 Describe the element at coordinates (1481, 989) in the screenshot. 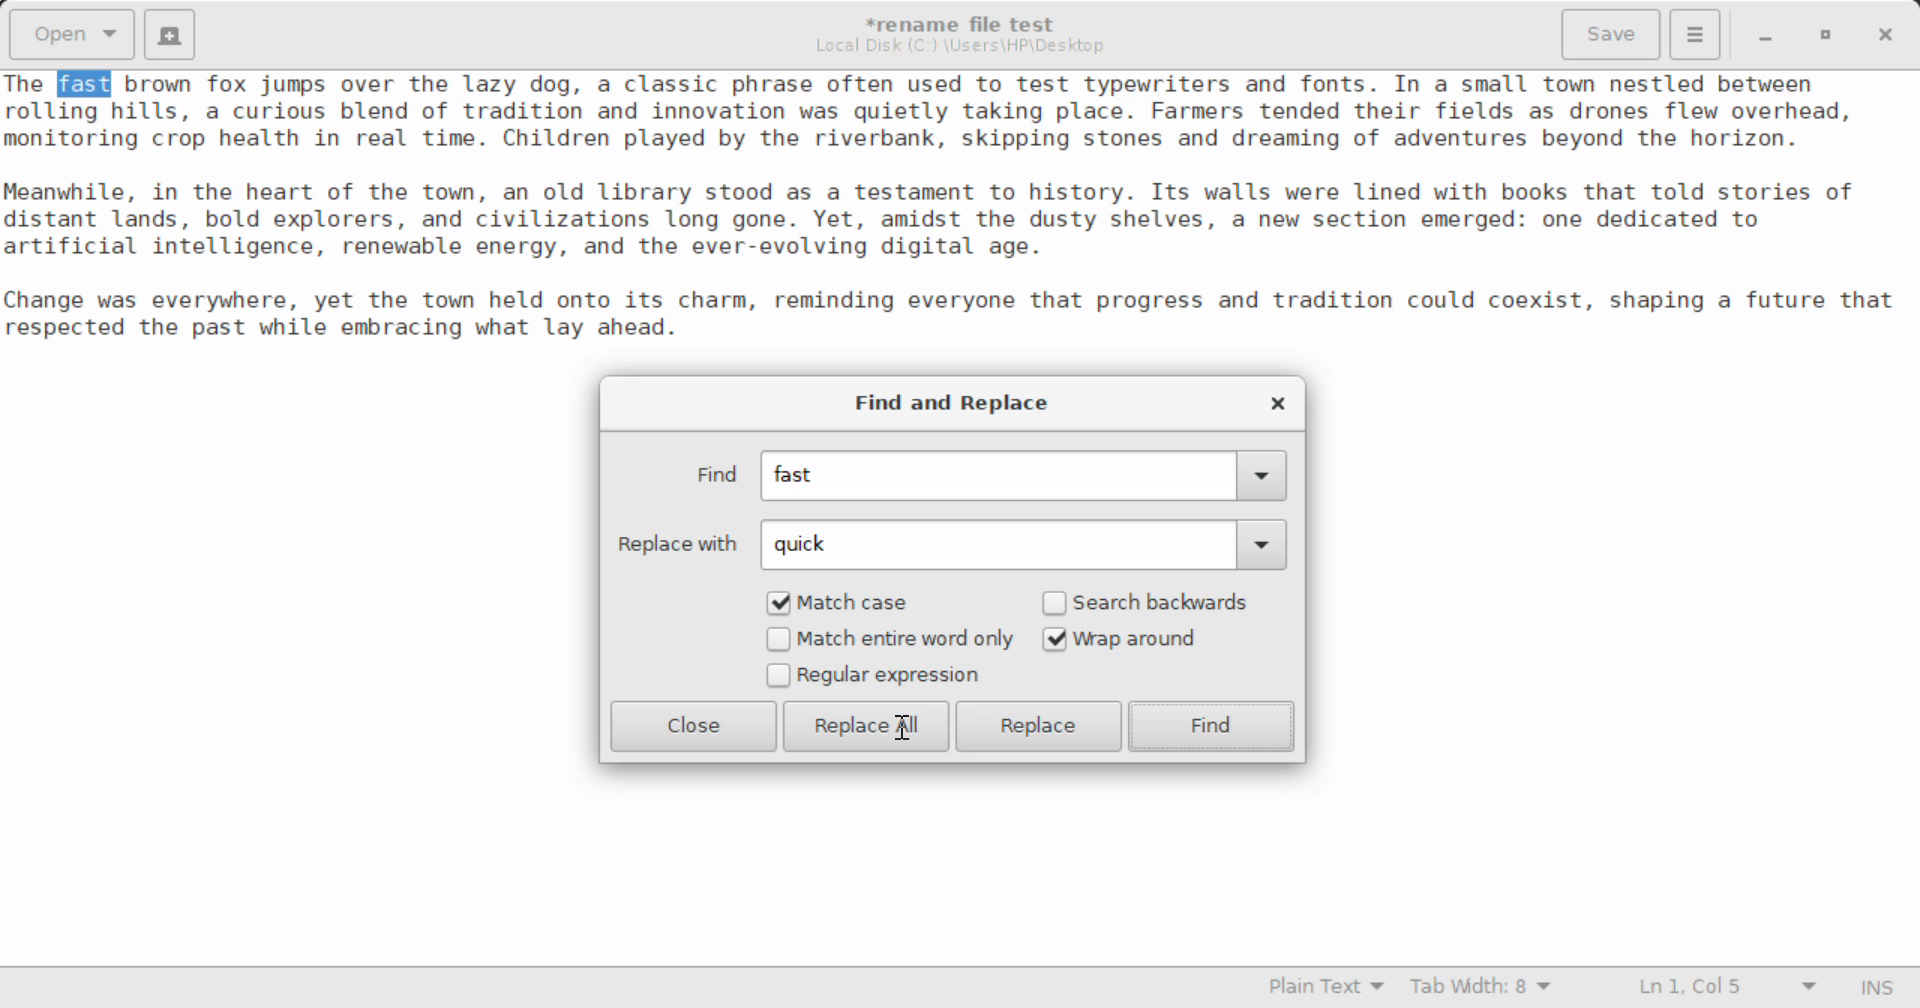

I see `Tab Width 8` at that location.